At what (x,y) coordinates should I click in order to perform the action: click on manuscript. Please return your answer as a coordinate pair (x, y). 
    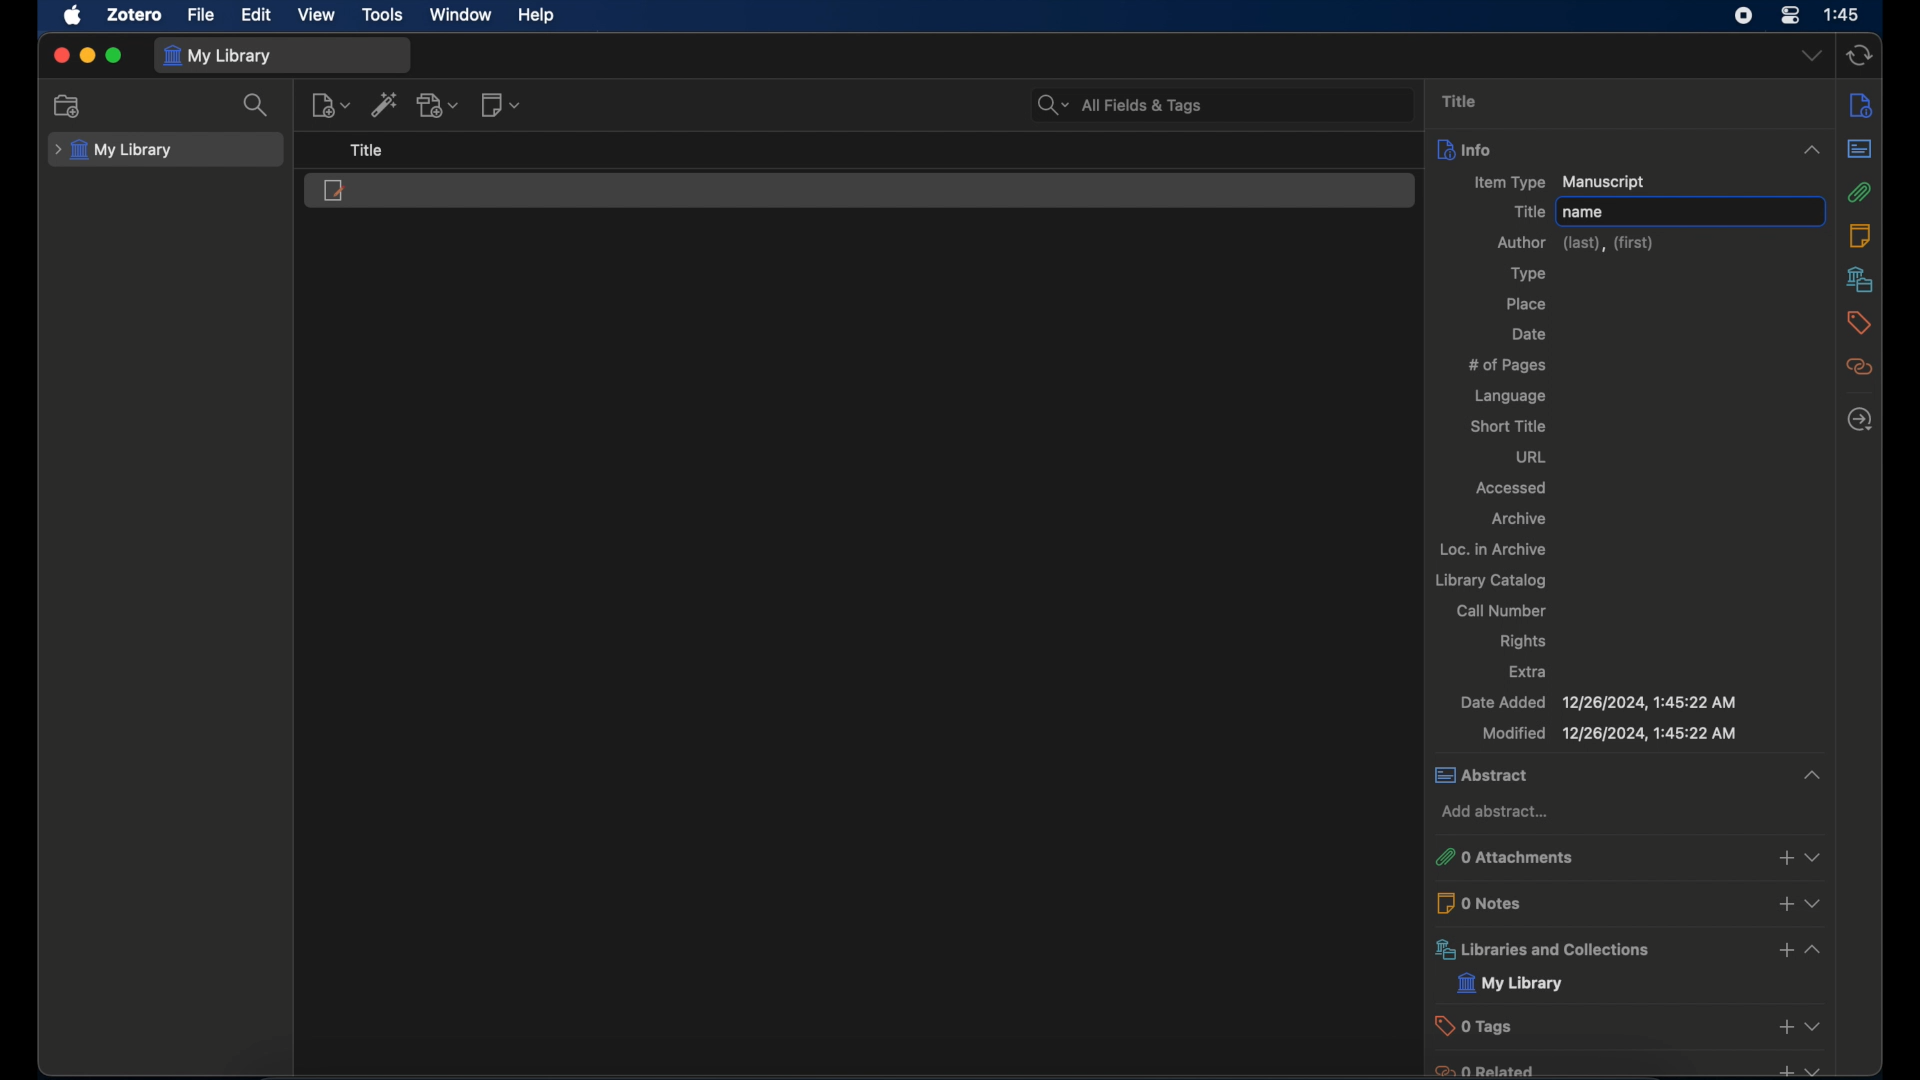
    Looking at the image, I should click on (334, 190).